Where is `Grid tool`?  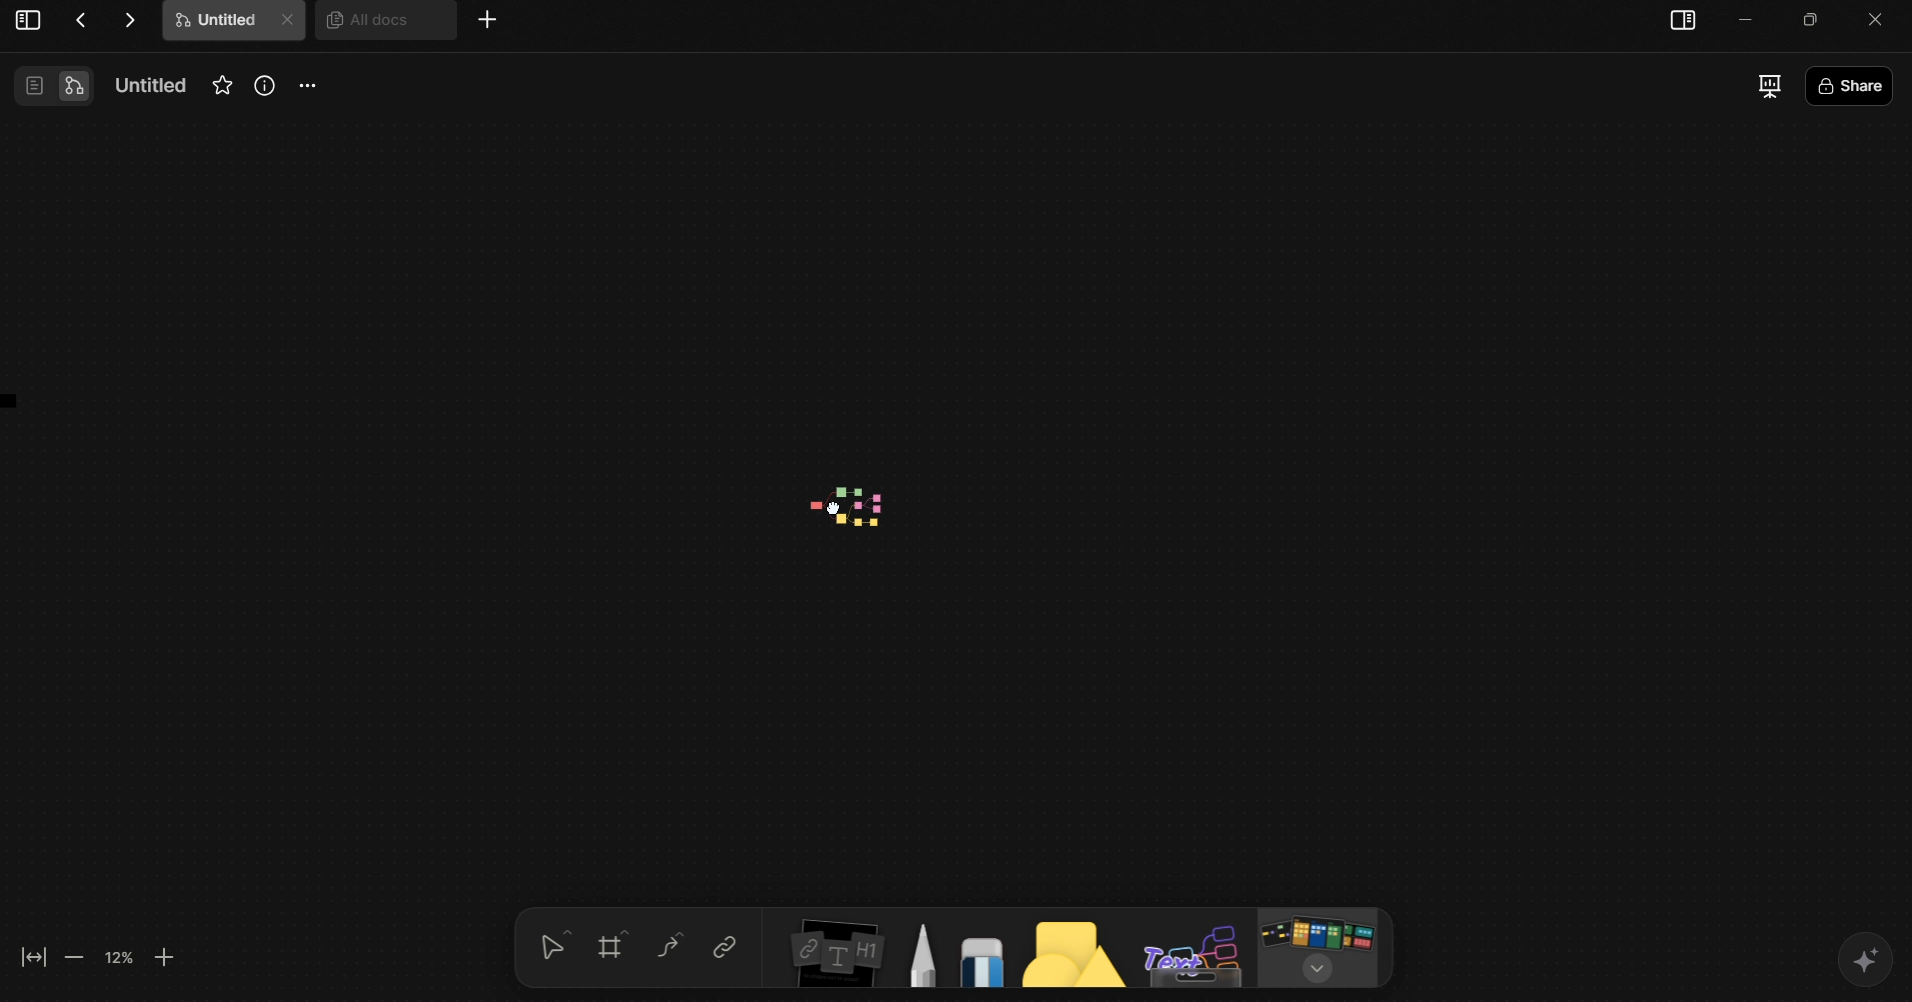 Grid tool is located at coordinates (611, 947).